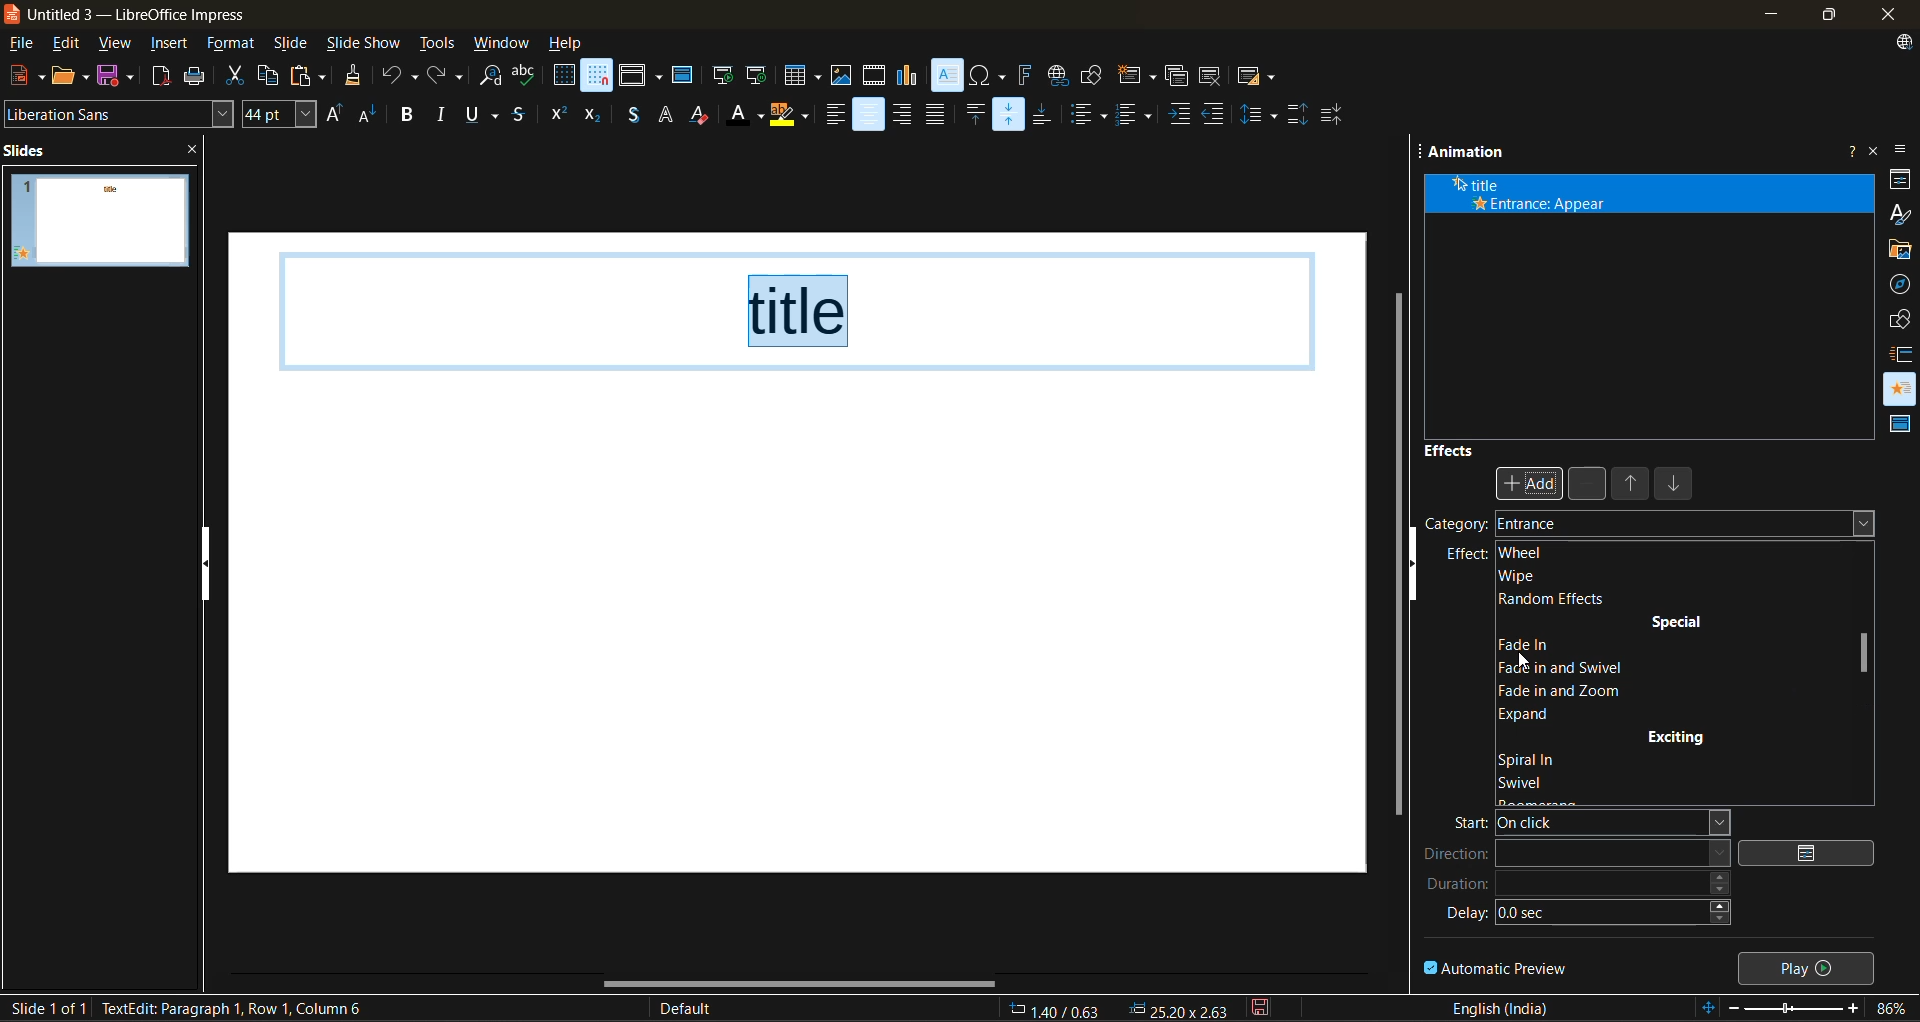 This screenshot has height=1022, width=1920. What do you see at coordinates (1885, 15) in the screenshot?
I see `close` at bounding box center [1885, 15].